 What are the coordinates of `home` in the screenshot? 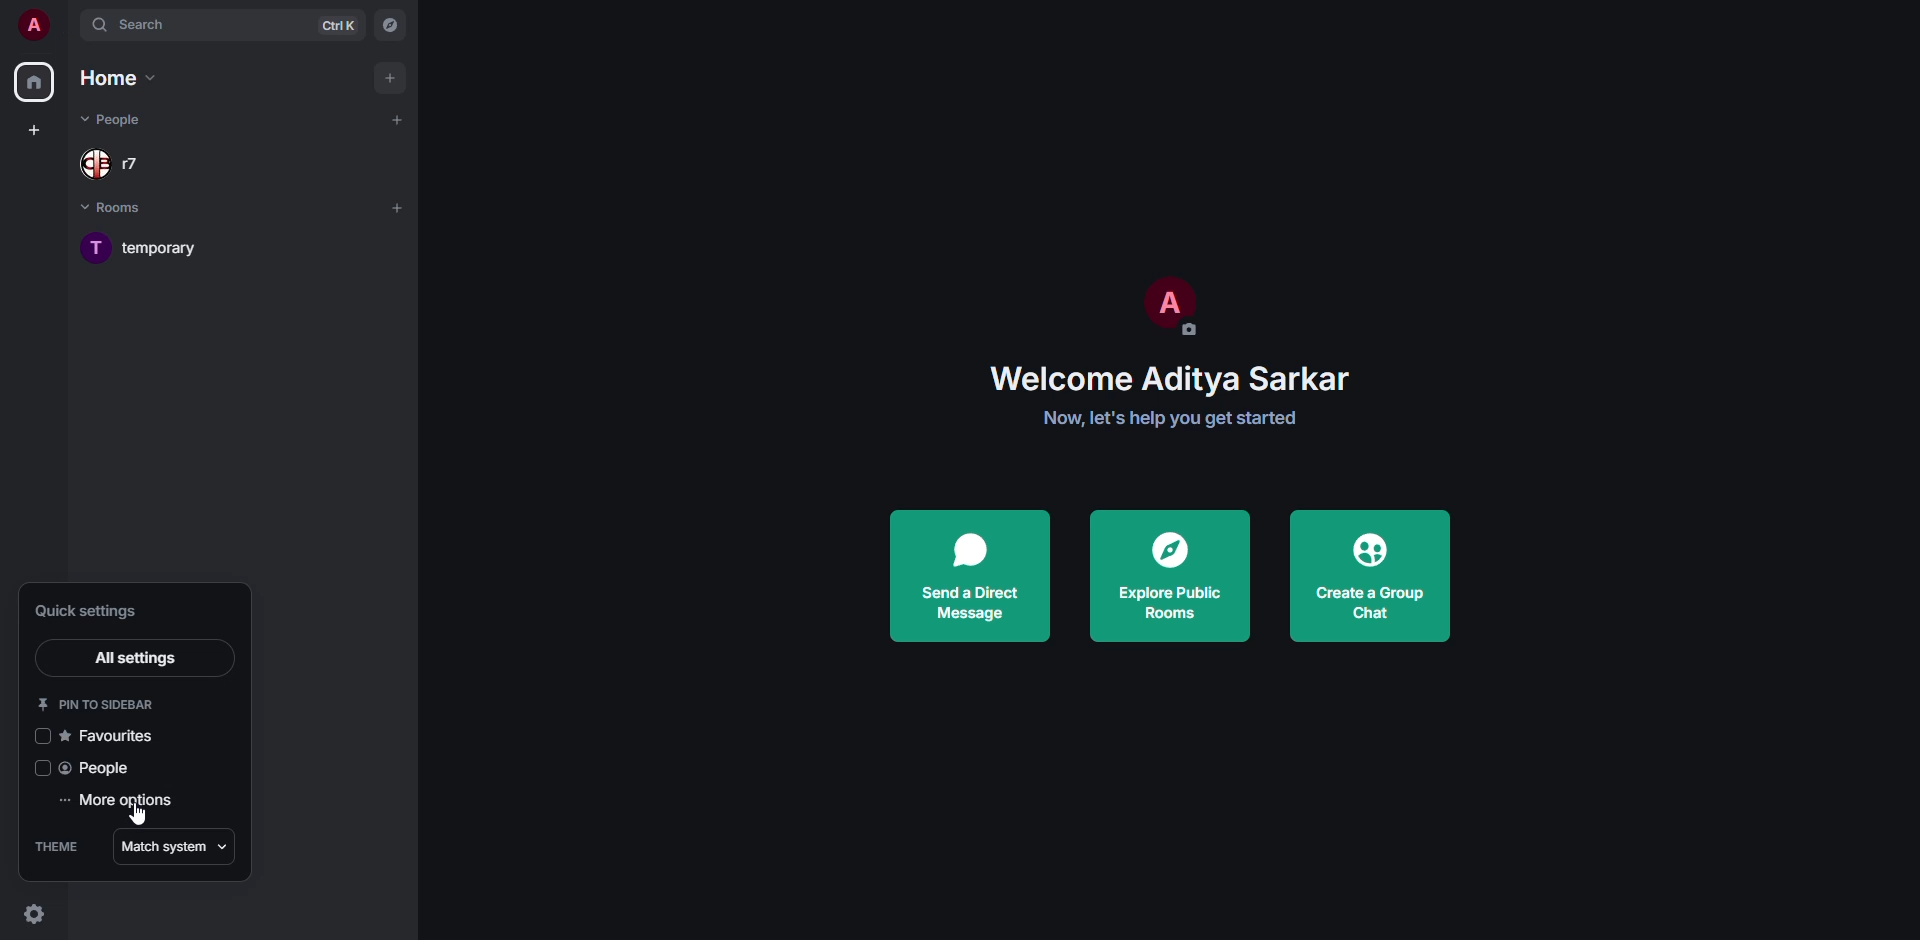 It's located at (121, 78).